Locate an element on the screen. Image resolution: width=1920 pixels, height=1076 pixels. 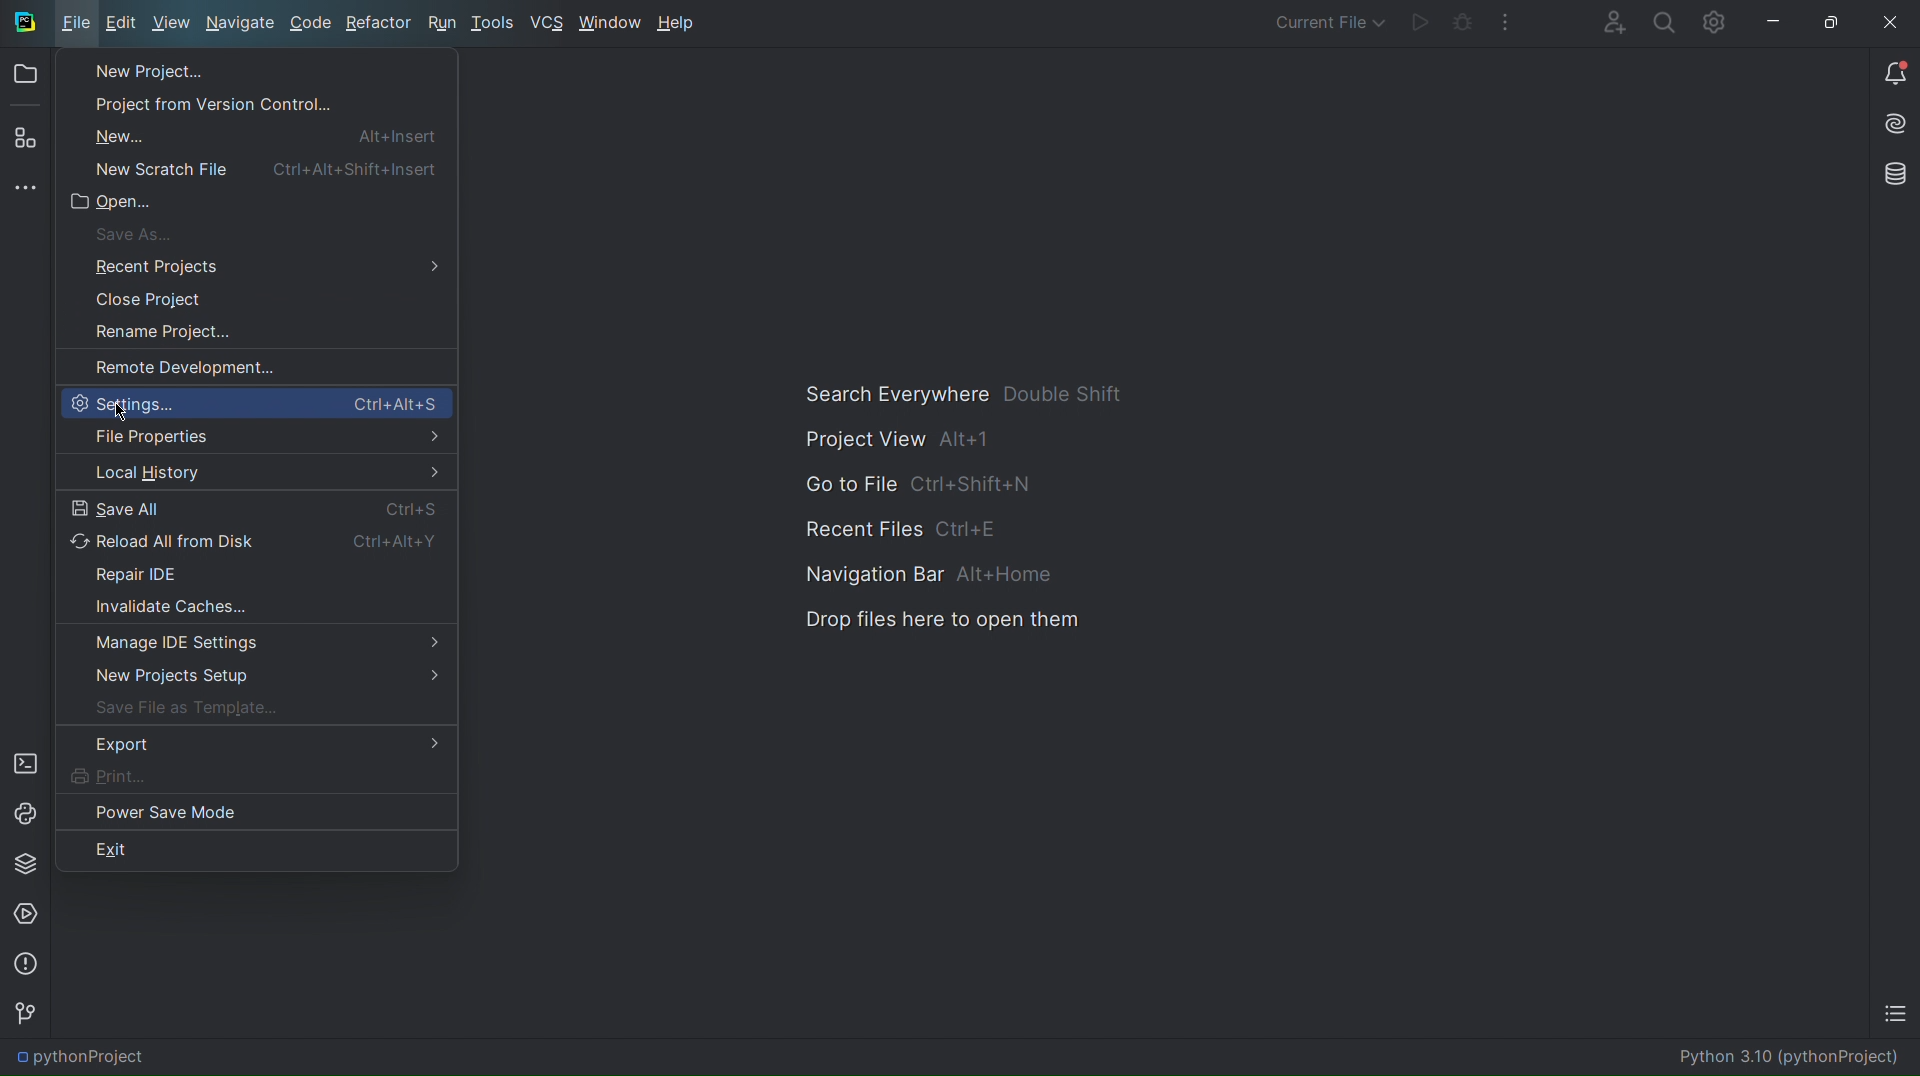
Run is located at coordinates (1420, 25).